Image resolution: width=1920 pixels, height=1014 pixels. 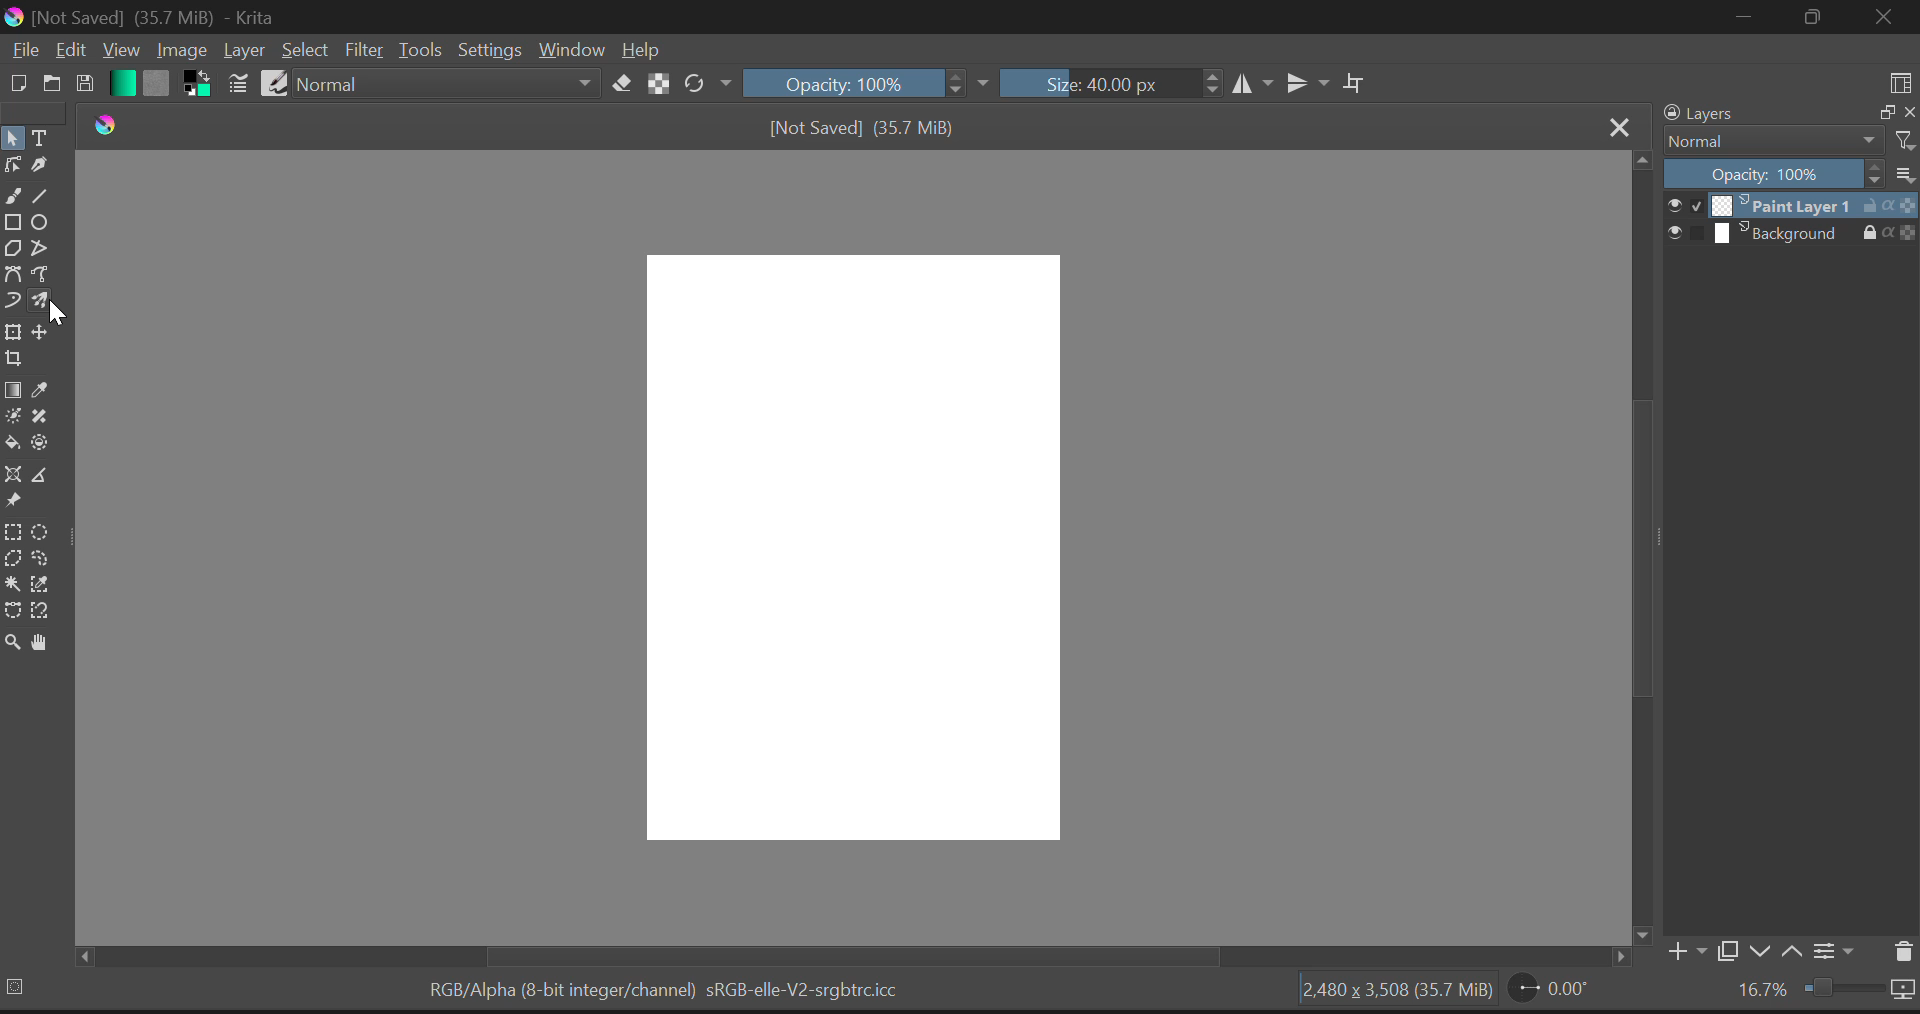 What do you see at coordinates (1643, 936) in the screenshot?
I see `` at bounding box center [1643, 936].